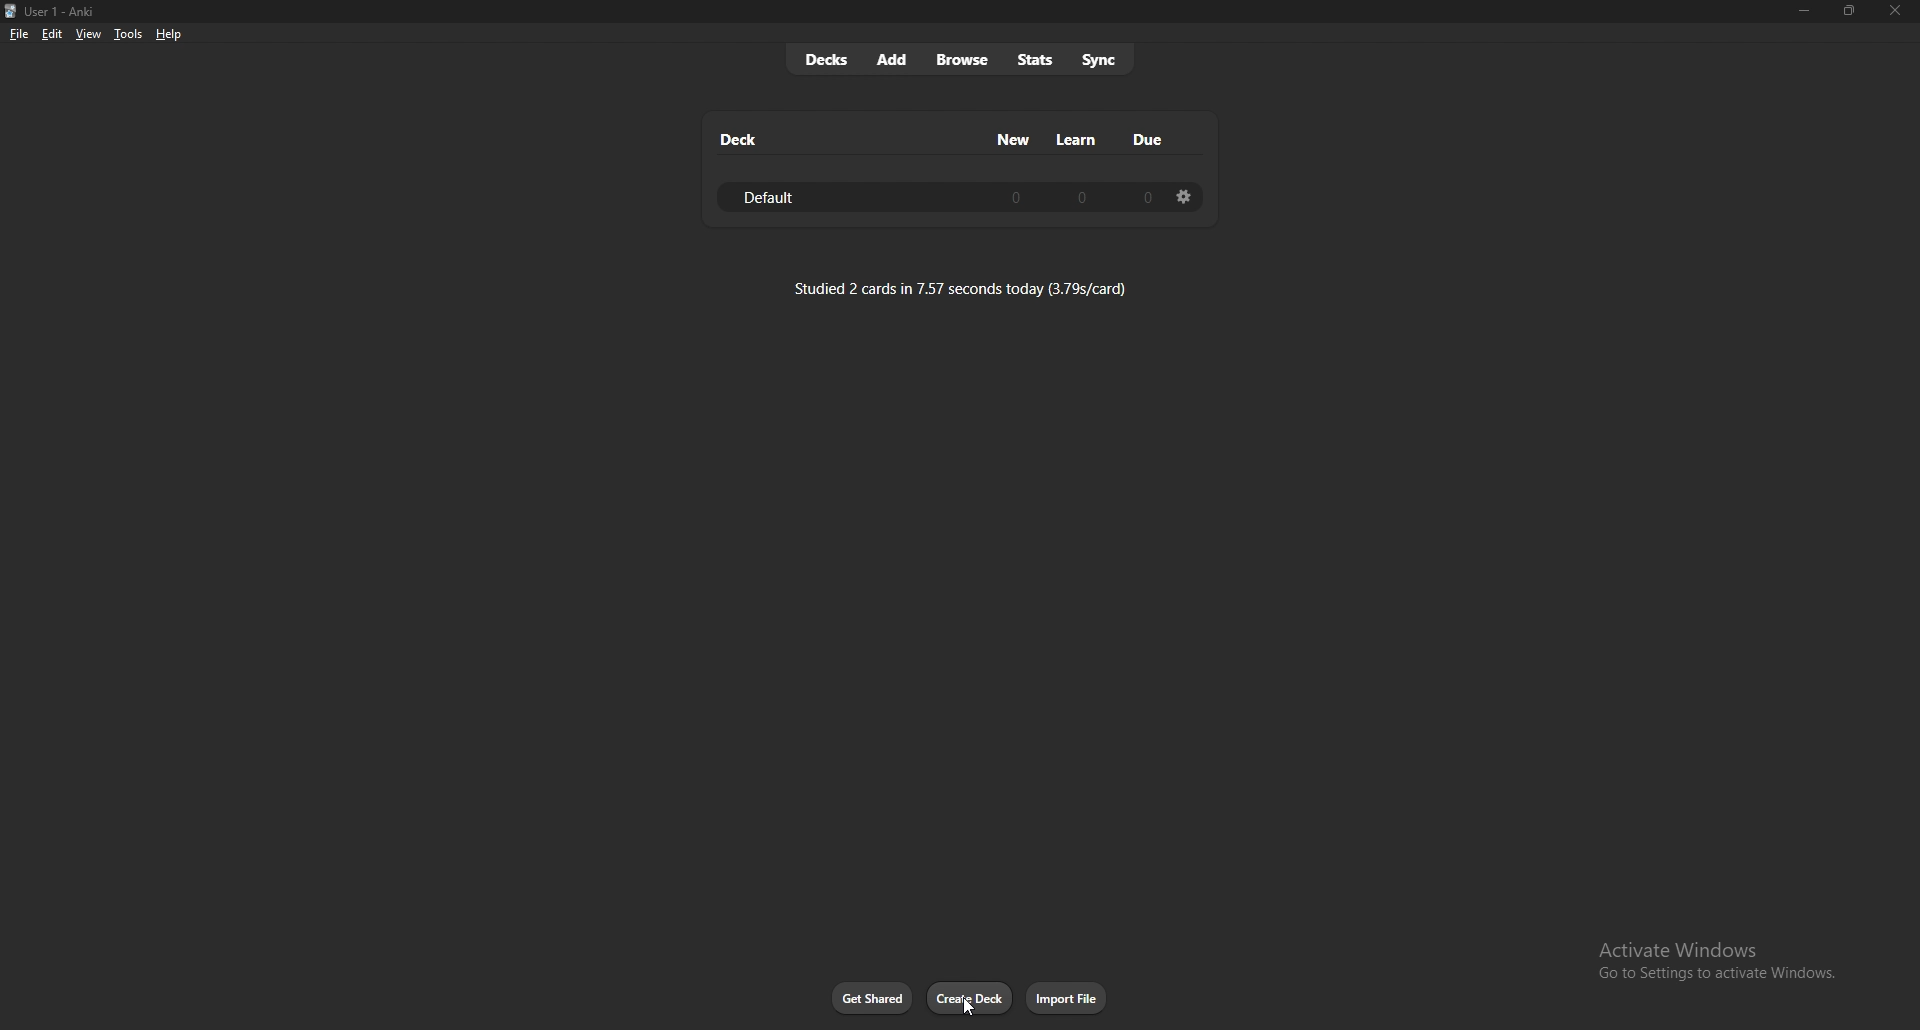 This screenshot has width=1920, height=1030. I want to click on new, so click(1015, 139).